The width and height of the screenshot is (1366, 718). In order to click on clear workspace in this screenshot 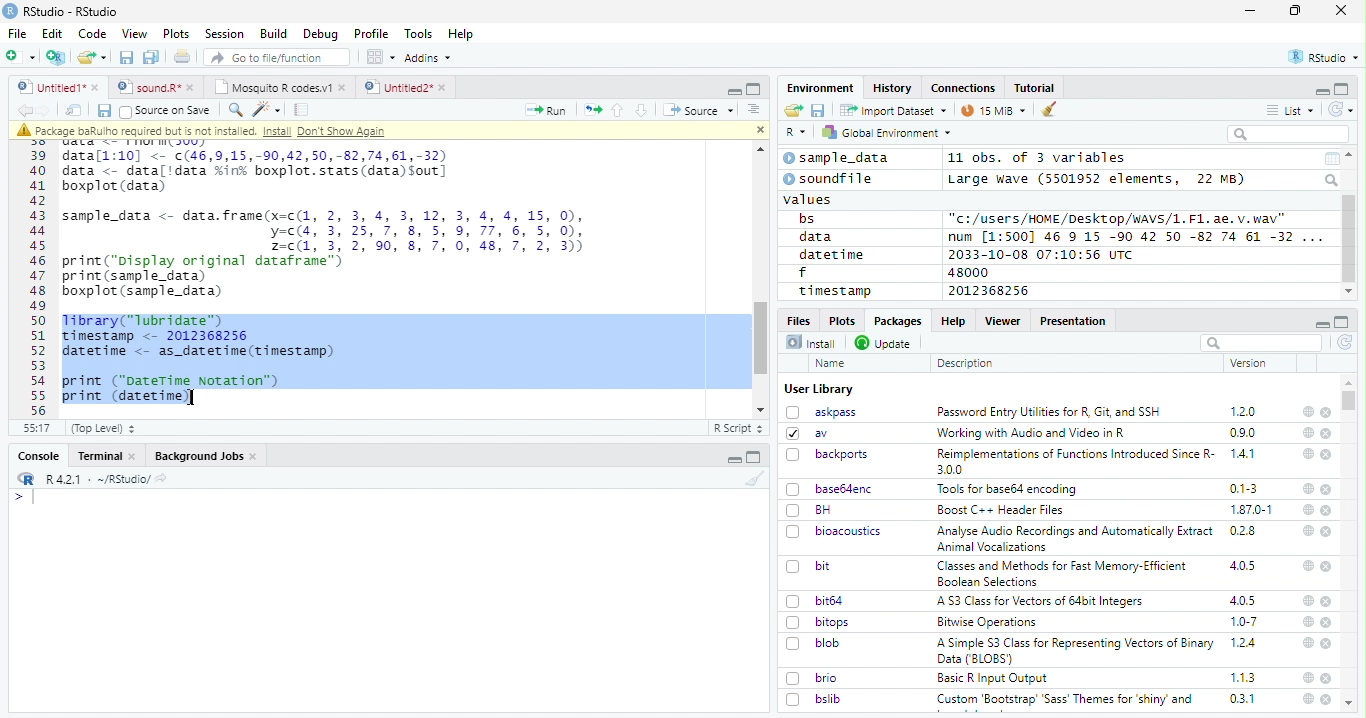, I will do `click(1050, 110)`.